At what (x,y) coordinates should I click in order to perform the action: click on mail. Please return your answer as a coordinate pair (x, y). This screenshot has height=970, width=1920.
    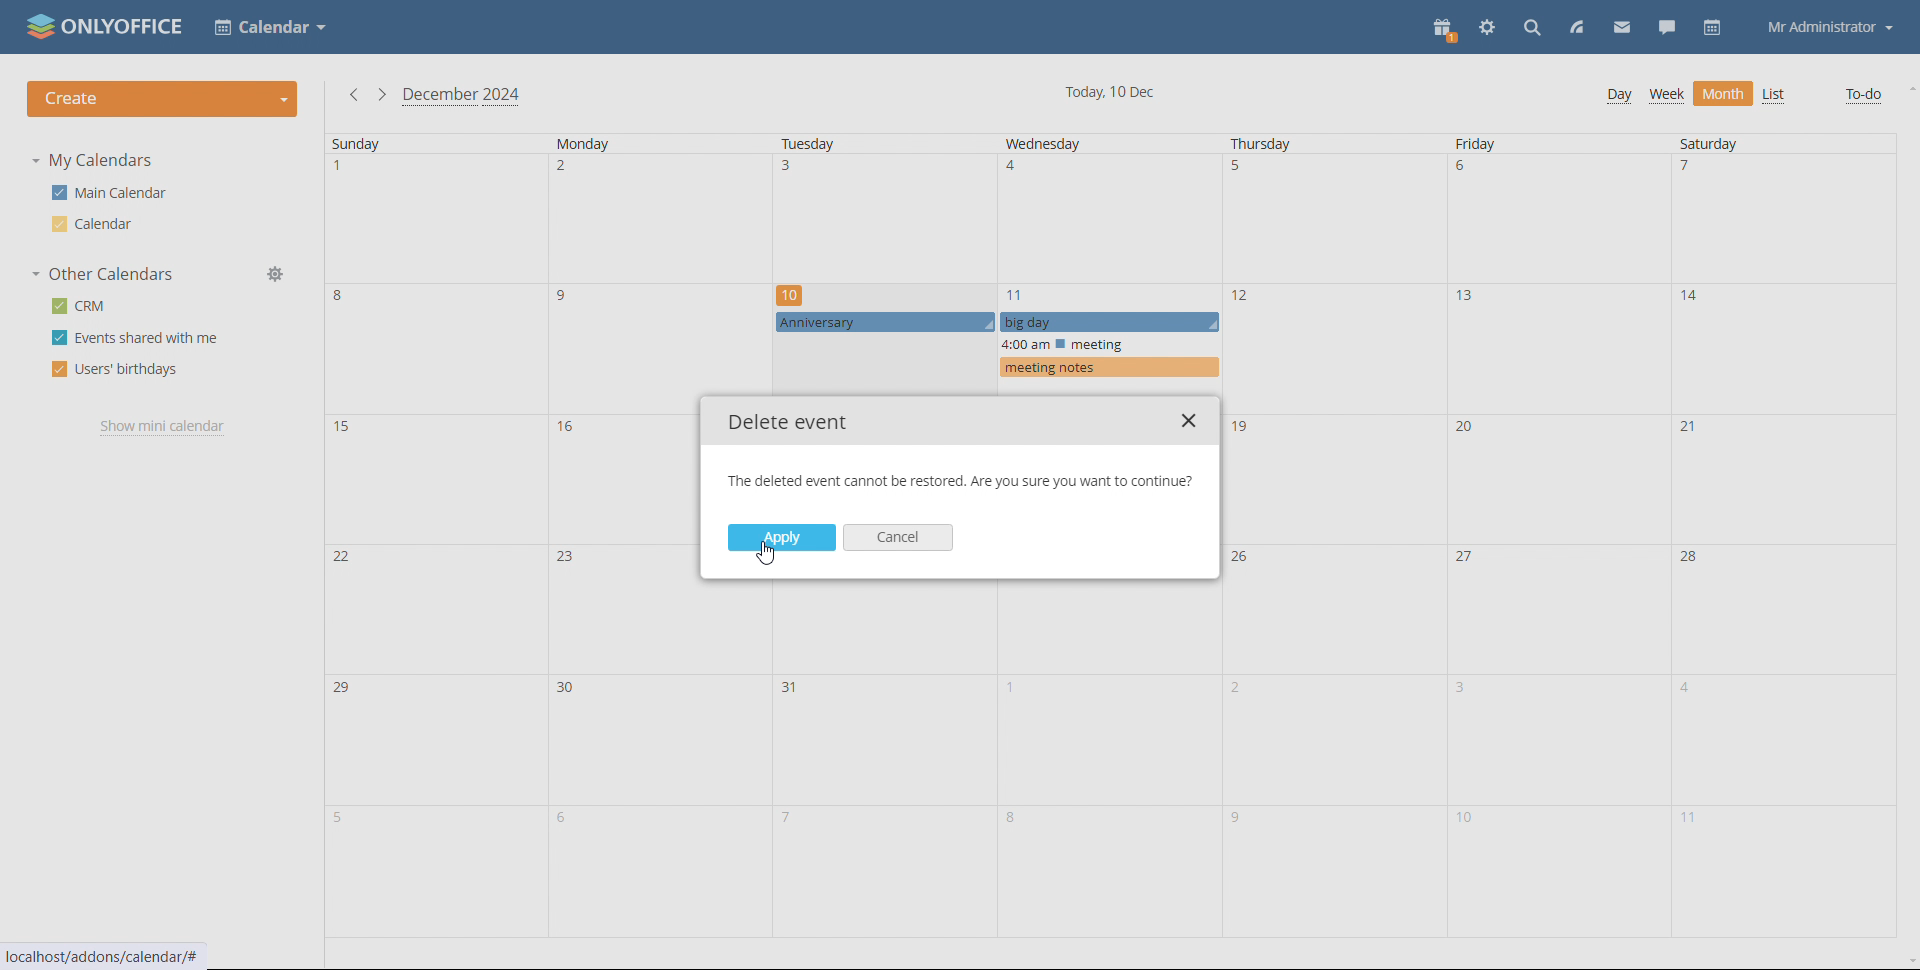
    Looking at the image, I should click on (1622, 28).